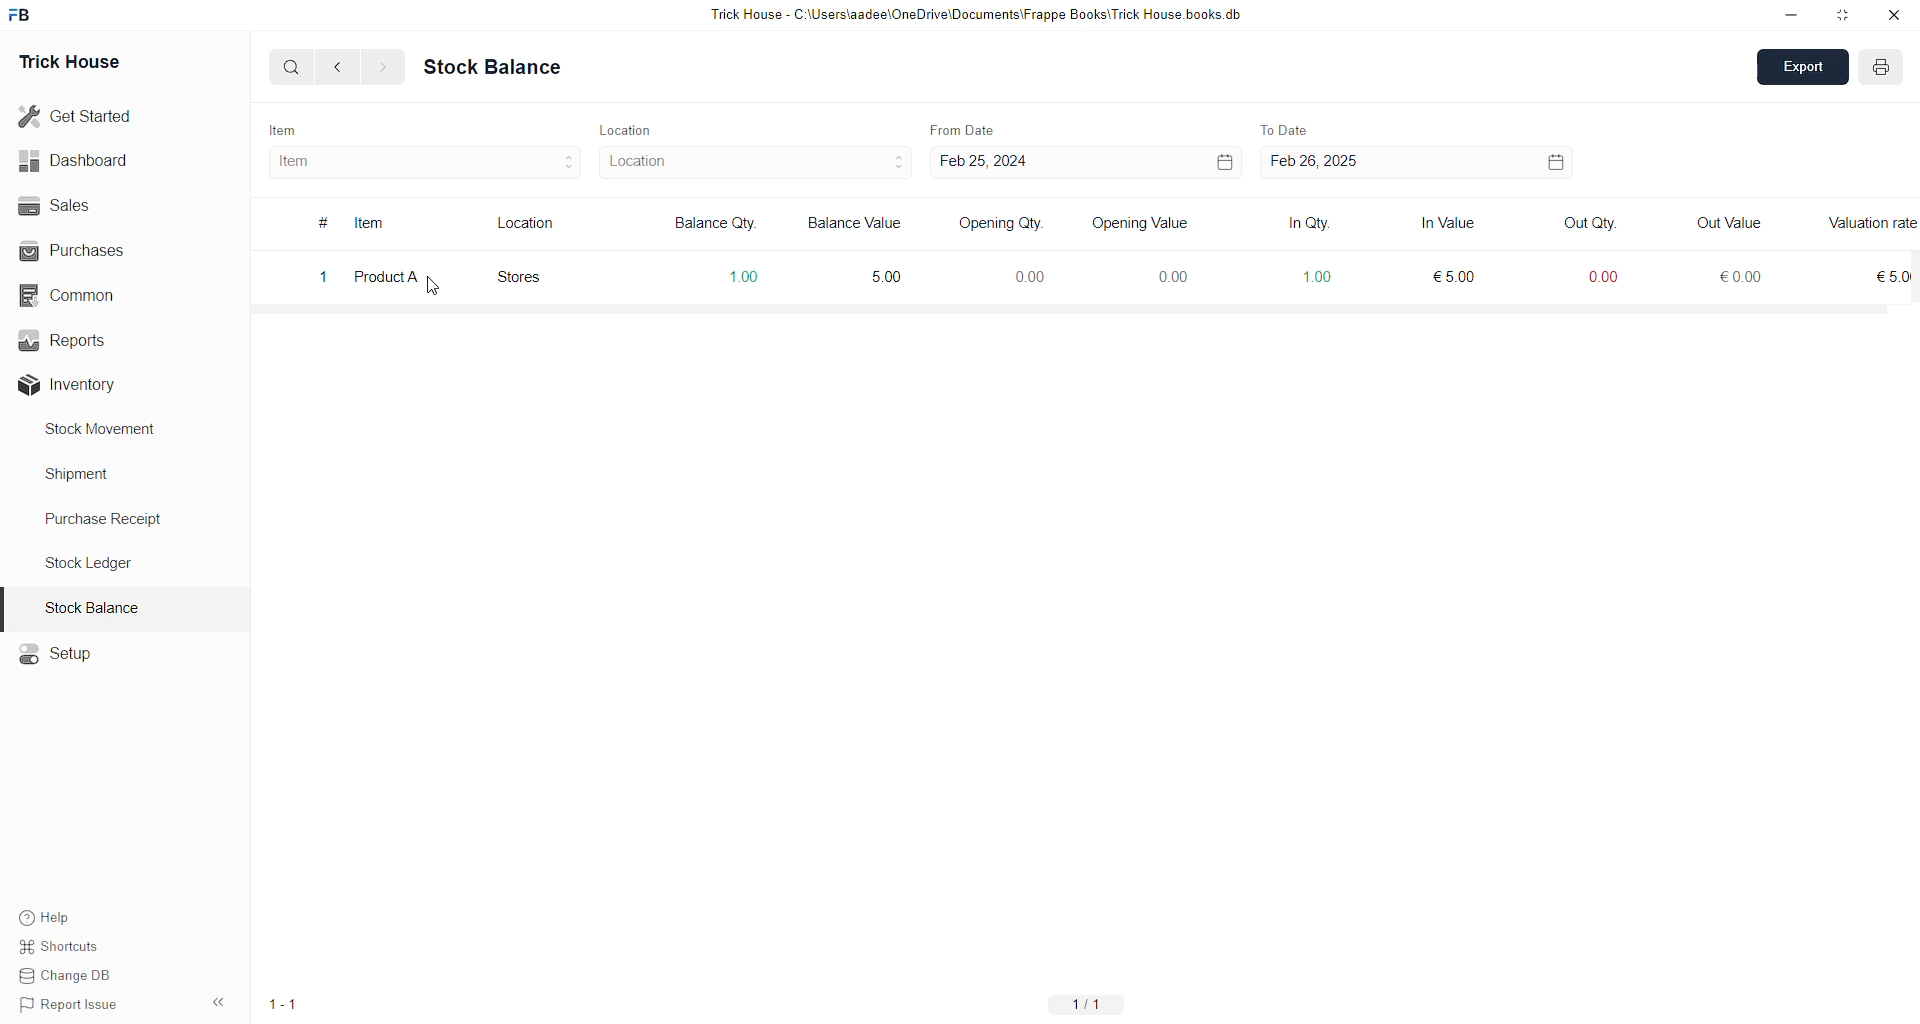 The height and width of the screenshot is (1024, 1920). I want to click on Item, so click(380, 223).